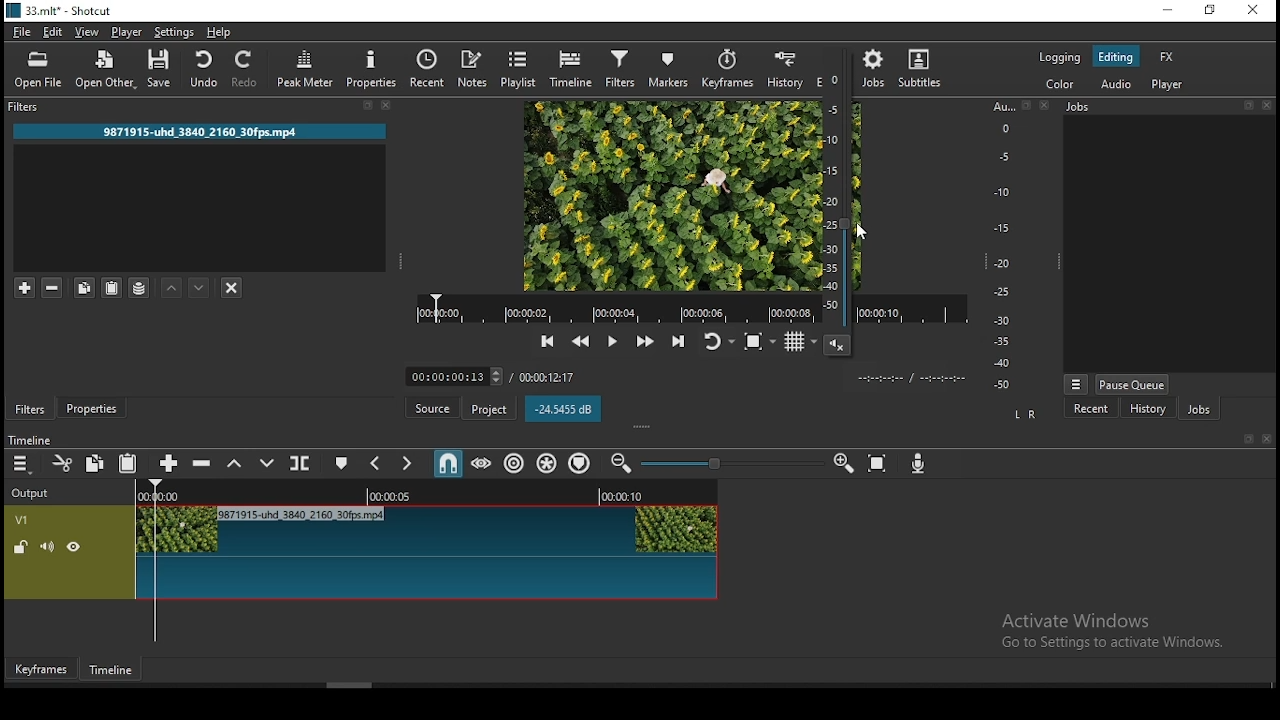 This screenshot has width=1280, height=720. I want to click on close, so click(1269, 109).